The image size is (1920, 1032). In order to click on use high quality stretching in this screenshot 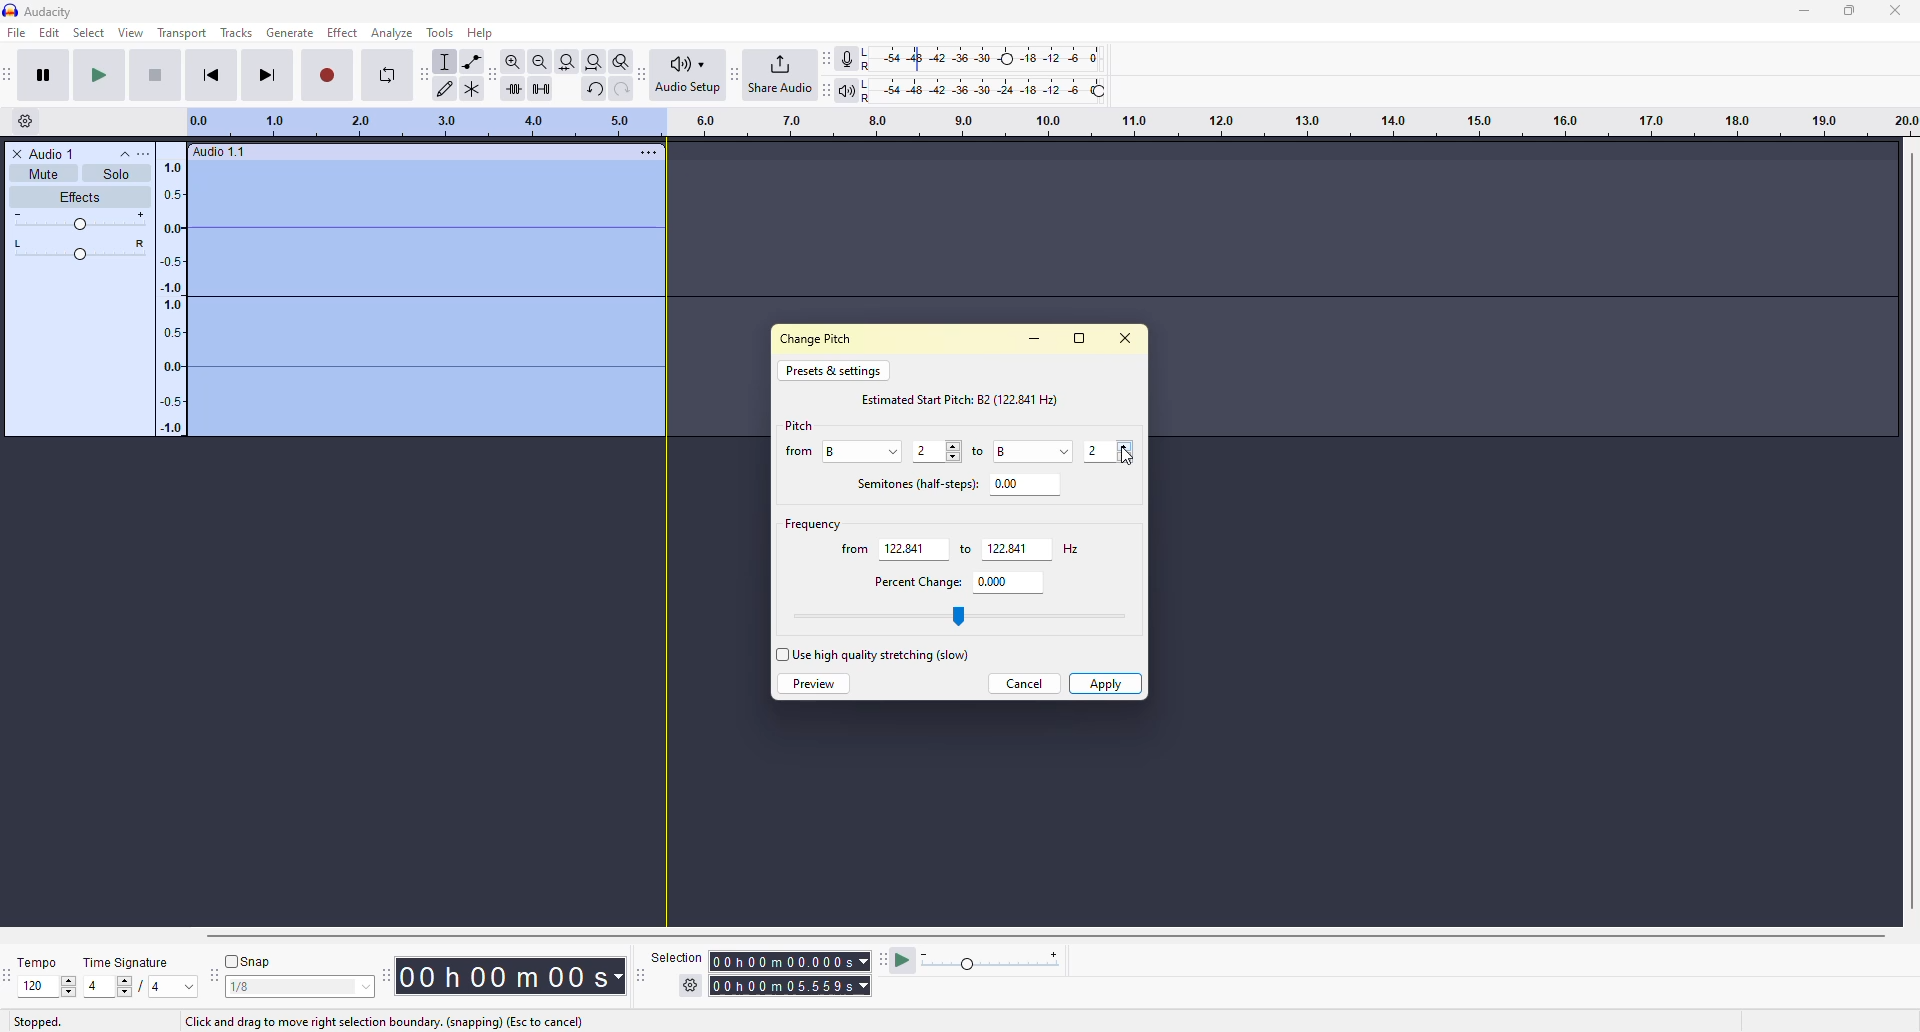, I will do `click(881, 653)`.